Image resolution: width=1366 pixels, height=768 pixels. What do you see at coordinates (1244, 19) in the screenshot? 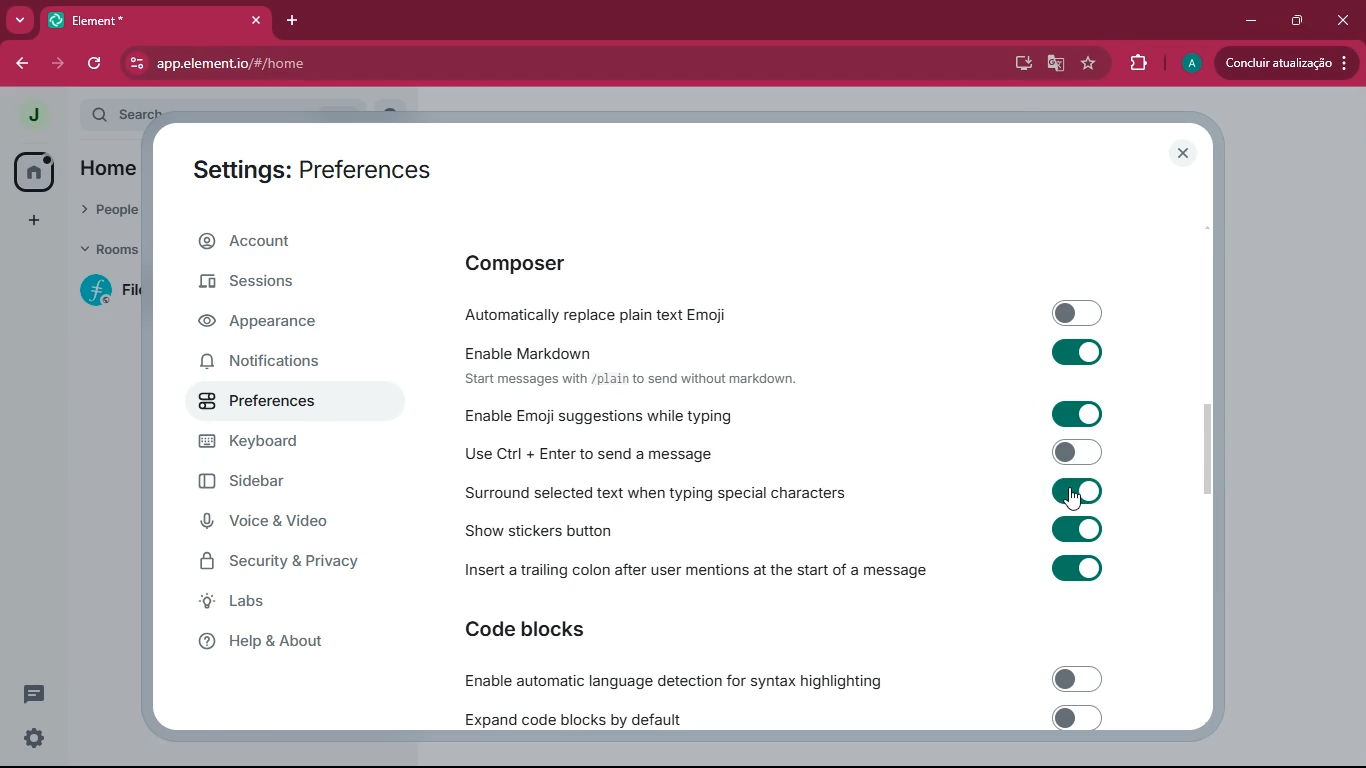
I see `minimize` at bounding box center [1244, 19].